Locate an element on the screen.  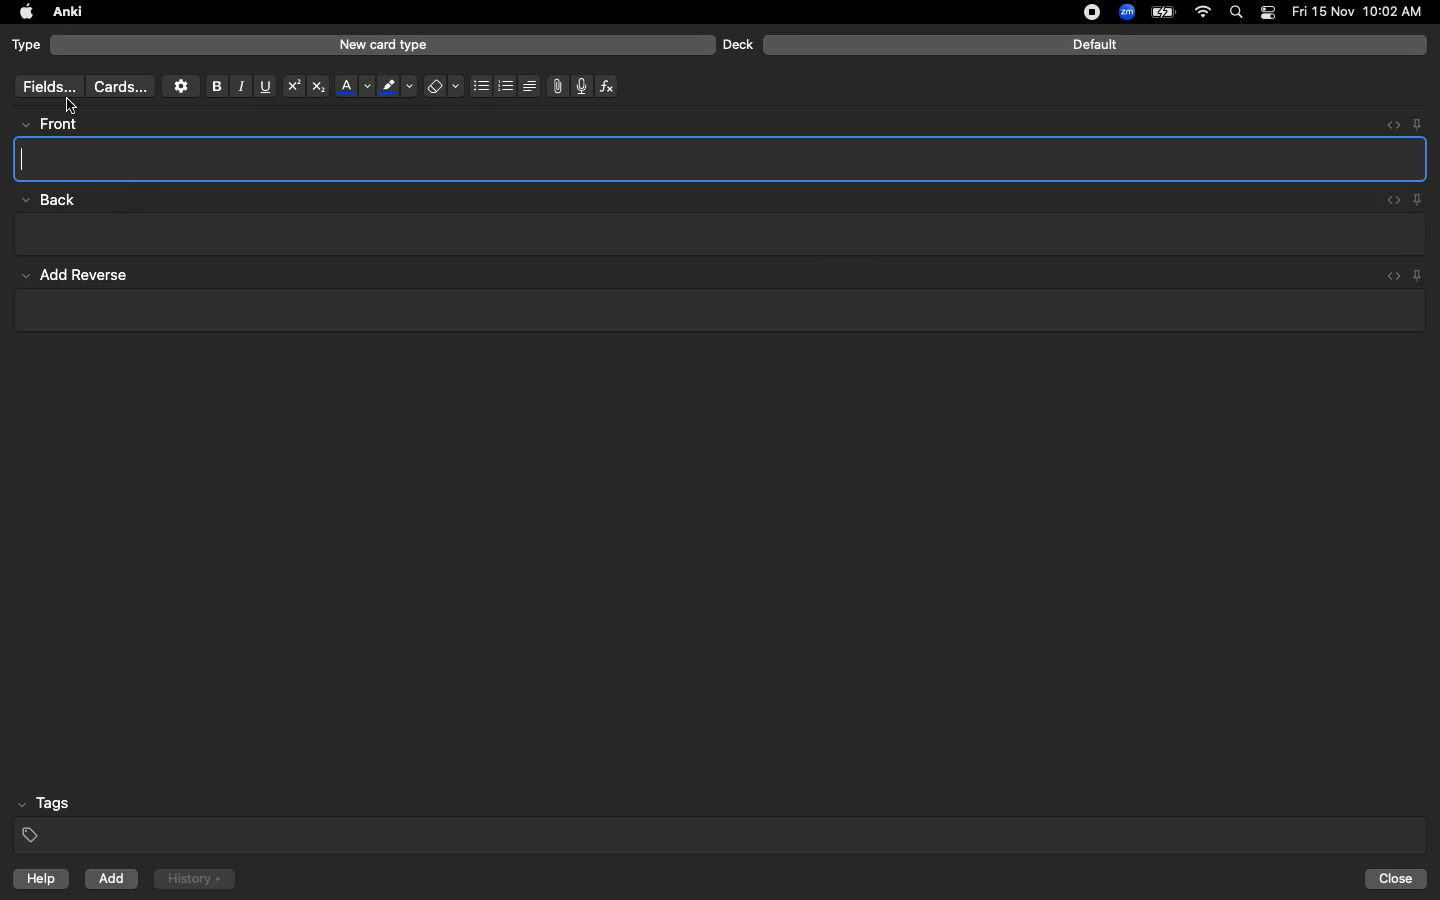
Cards is located at coordinates (120, 87).